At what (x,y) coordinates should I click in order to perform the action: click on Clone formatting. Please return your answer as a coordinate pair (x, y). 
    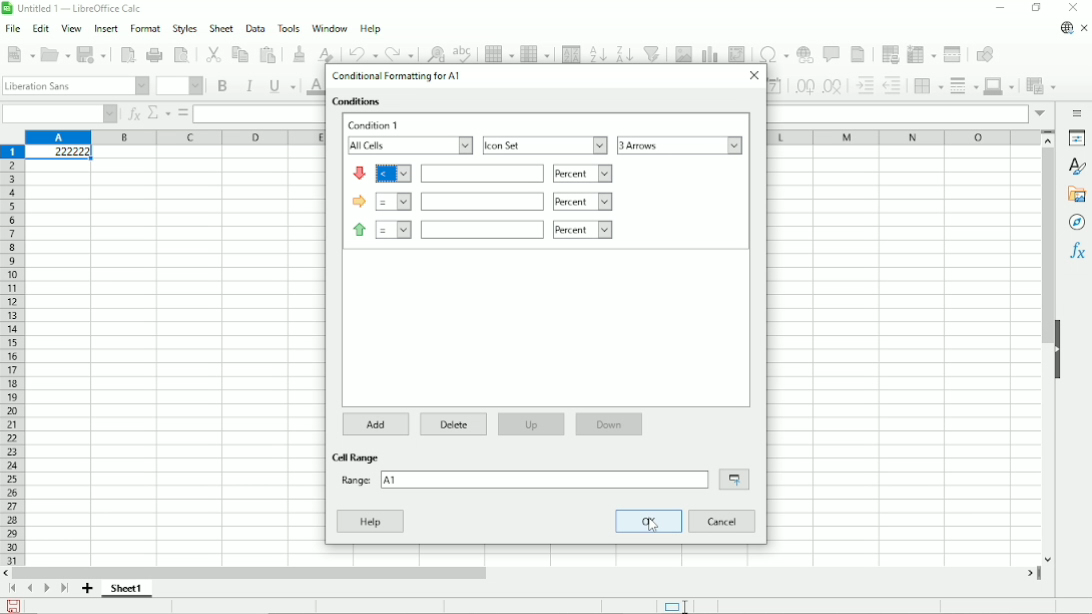
    Looking at the image, I should click on (300, 52).